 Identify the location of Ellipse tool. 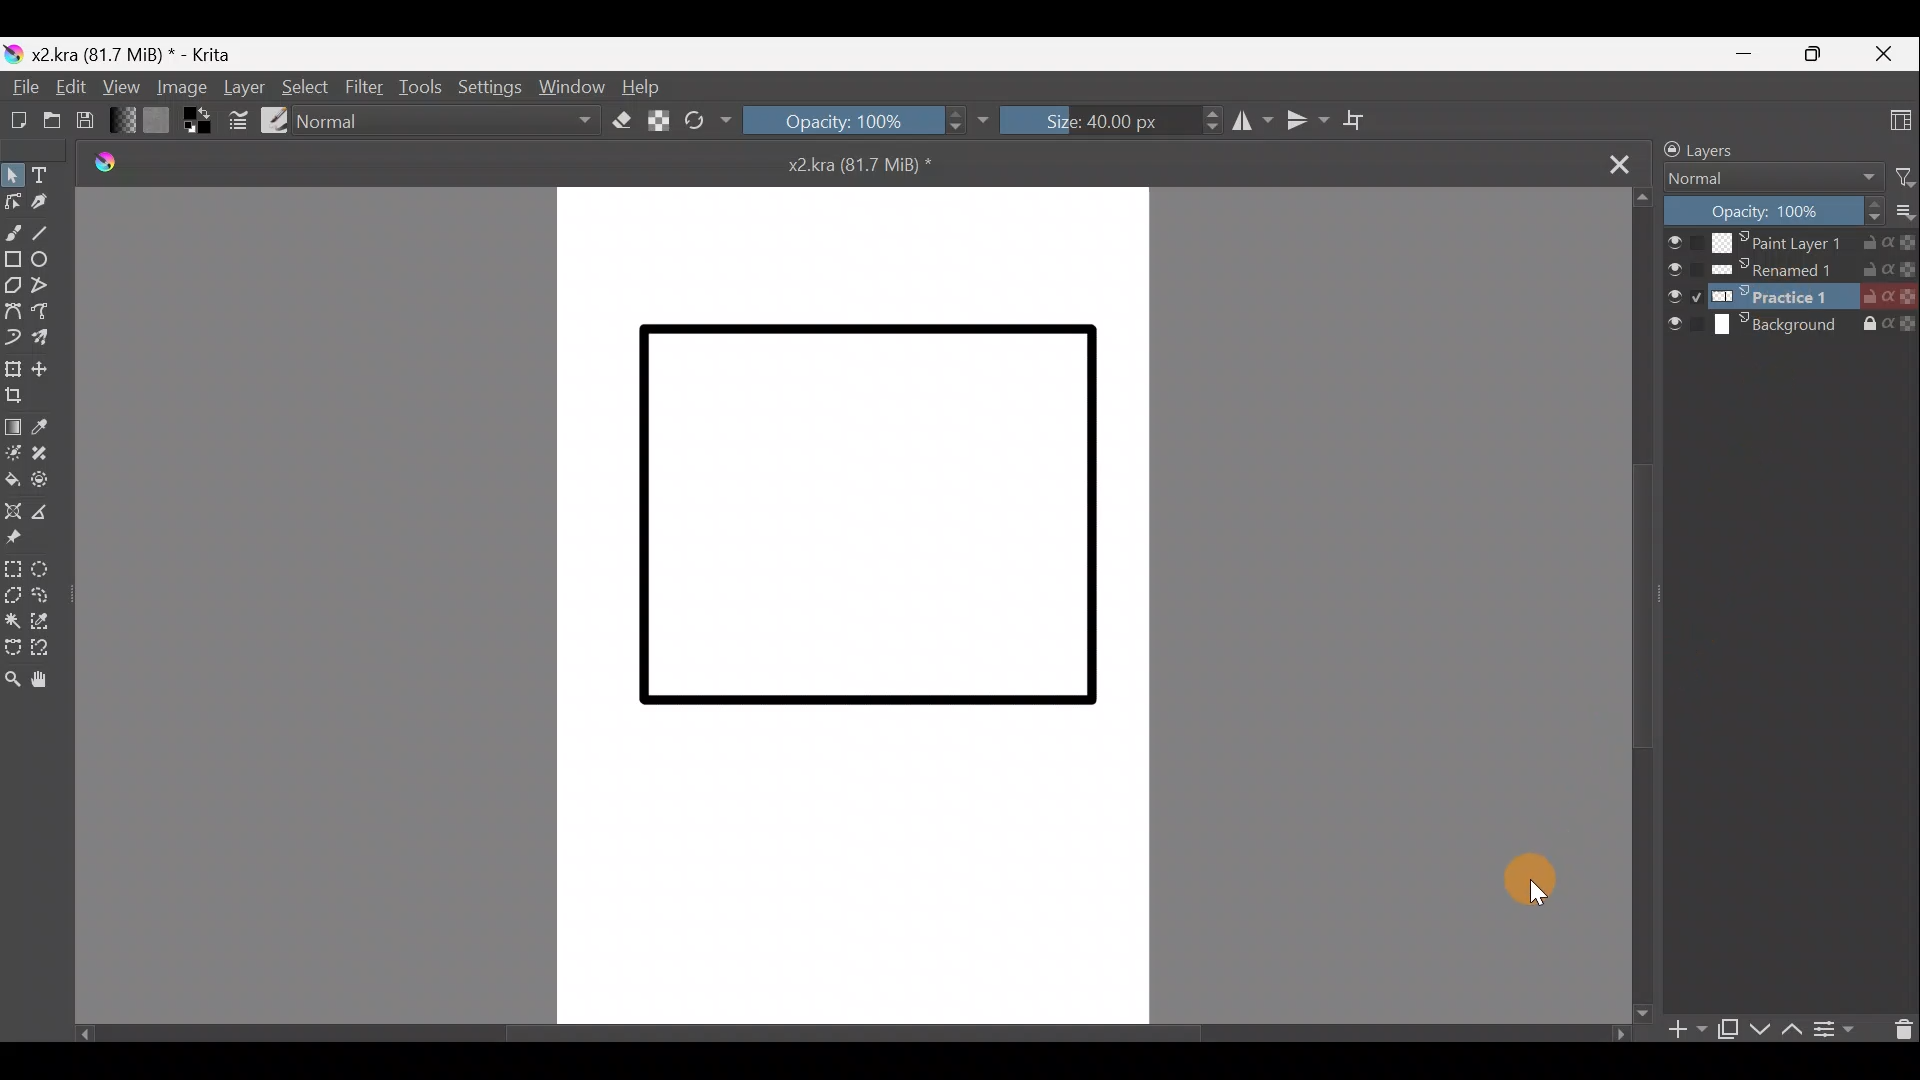
(49, 256).